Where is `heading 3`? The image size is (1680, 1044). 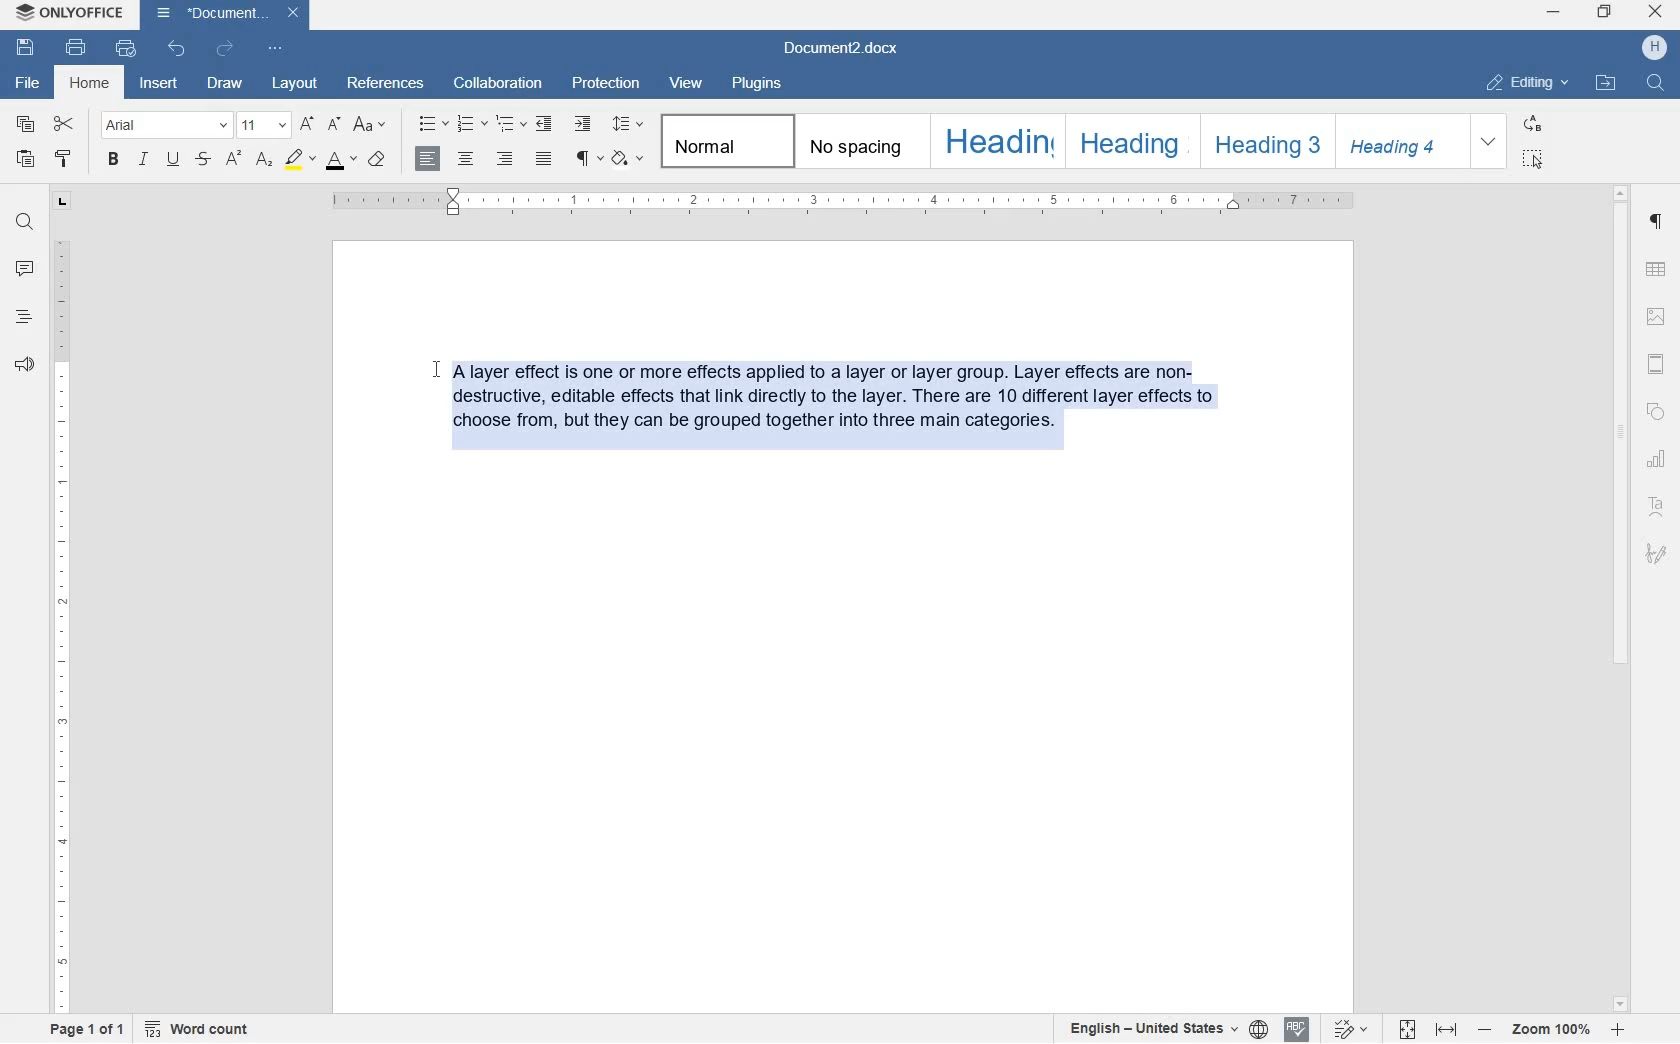
heading 3 is located at coordinates (1267, 142).